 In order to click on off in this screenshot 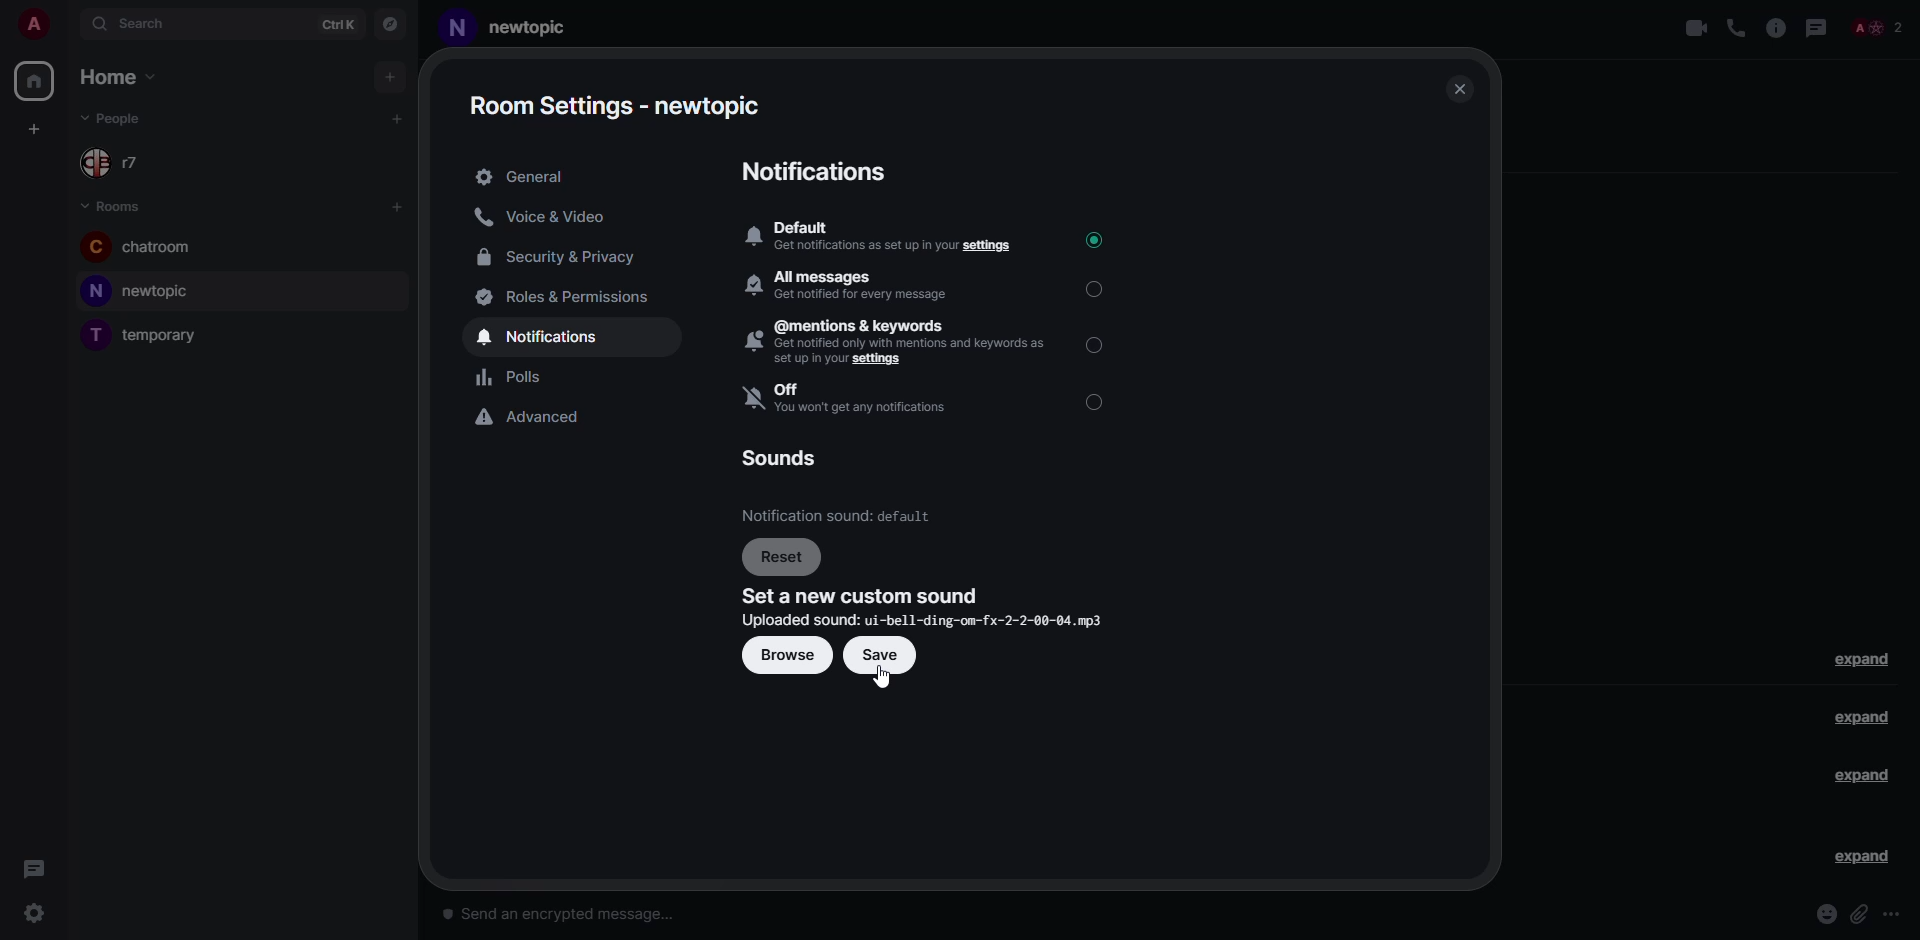, I will do `click(855, 399)`.